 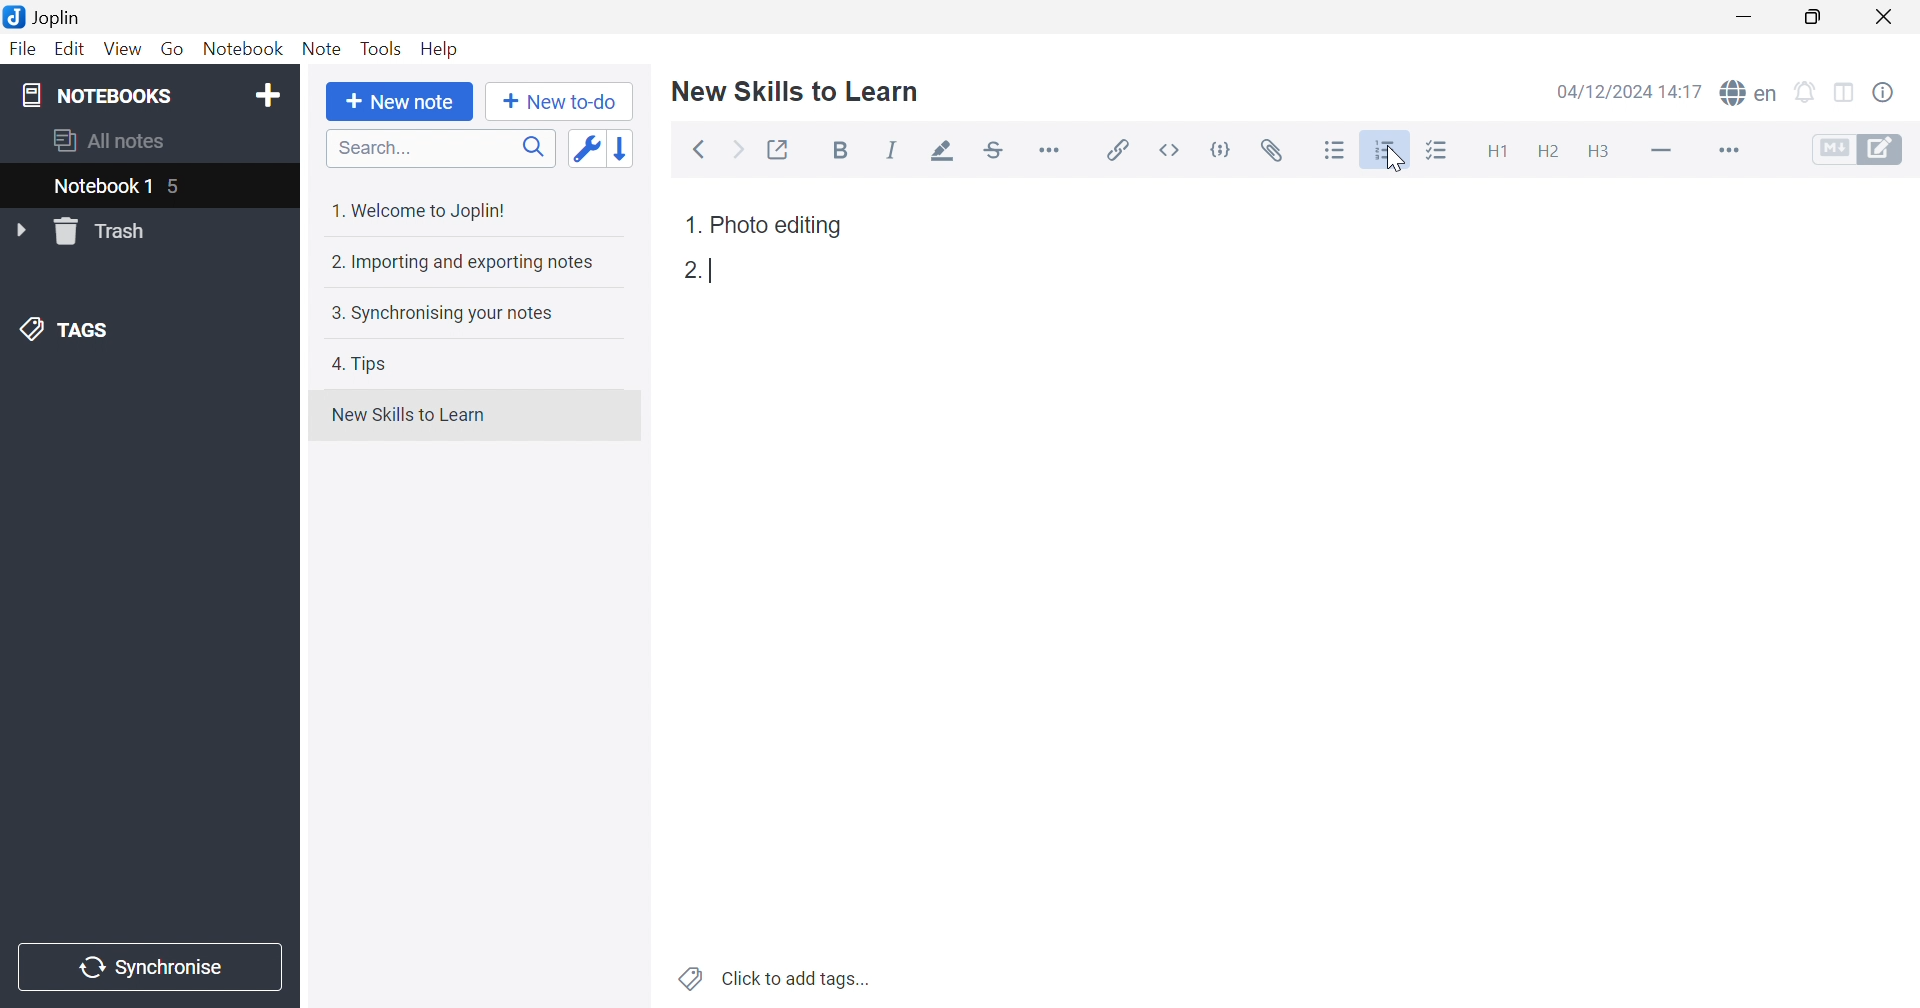 What do you see at coordinates (1747, 91) in the screenshot?
I see `Spell checker` at bounding box center [1747, 91].